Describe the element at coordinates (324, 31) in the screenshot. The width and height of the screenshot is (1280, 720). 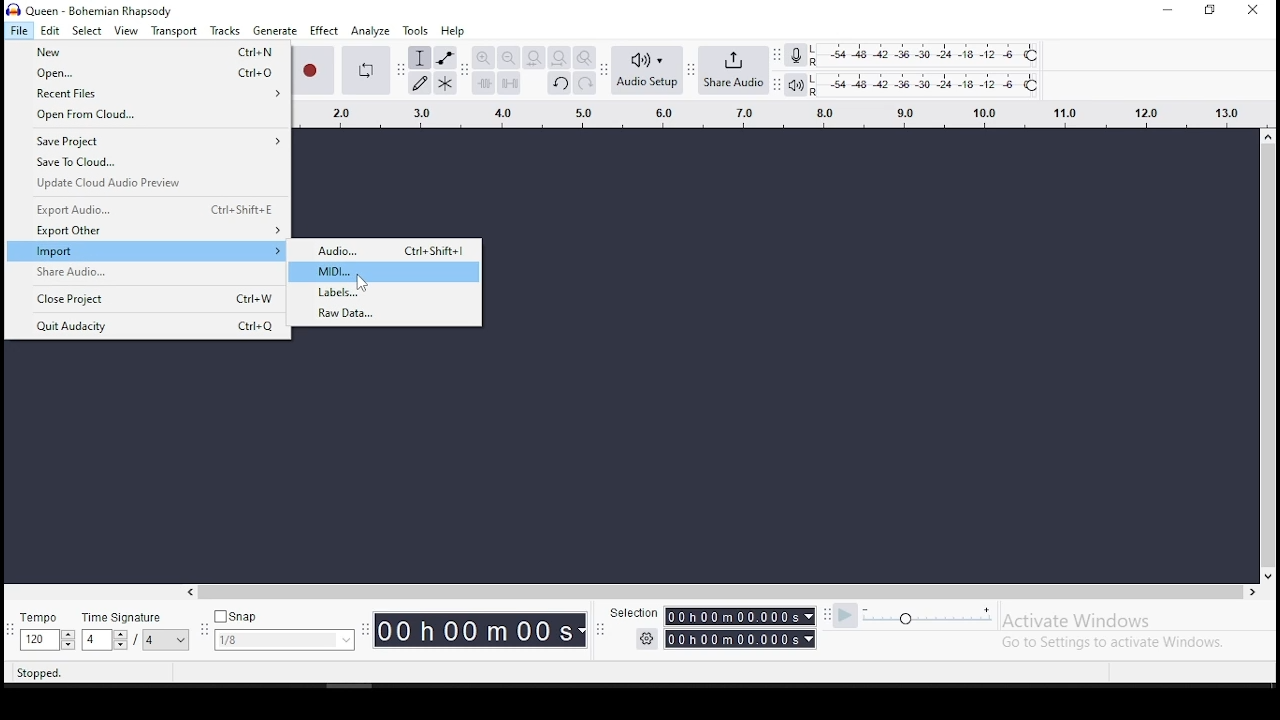
I see `effect` at that location.